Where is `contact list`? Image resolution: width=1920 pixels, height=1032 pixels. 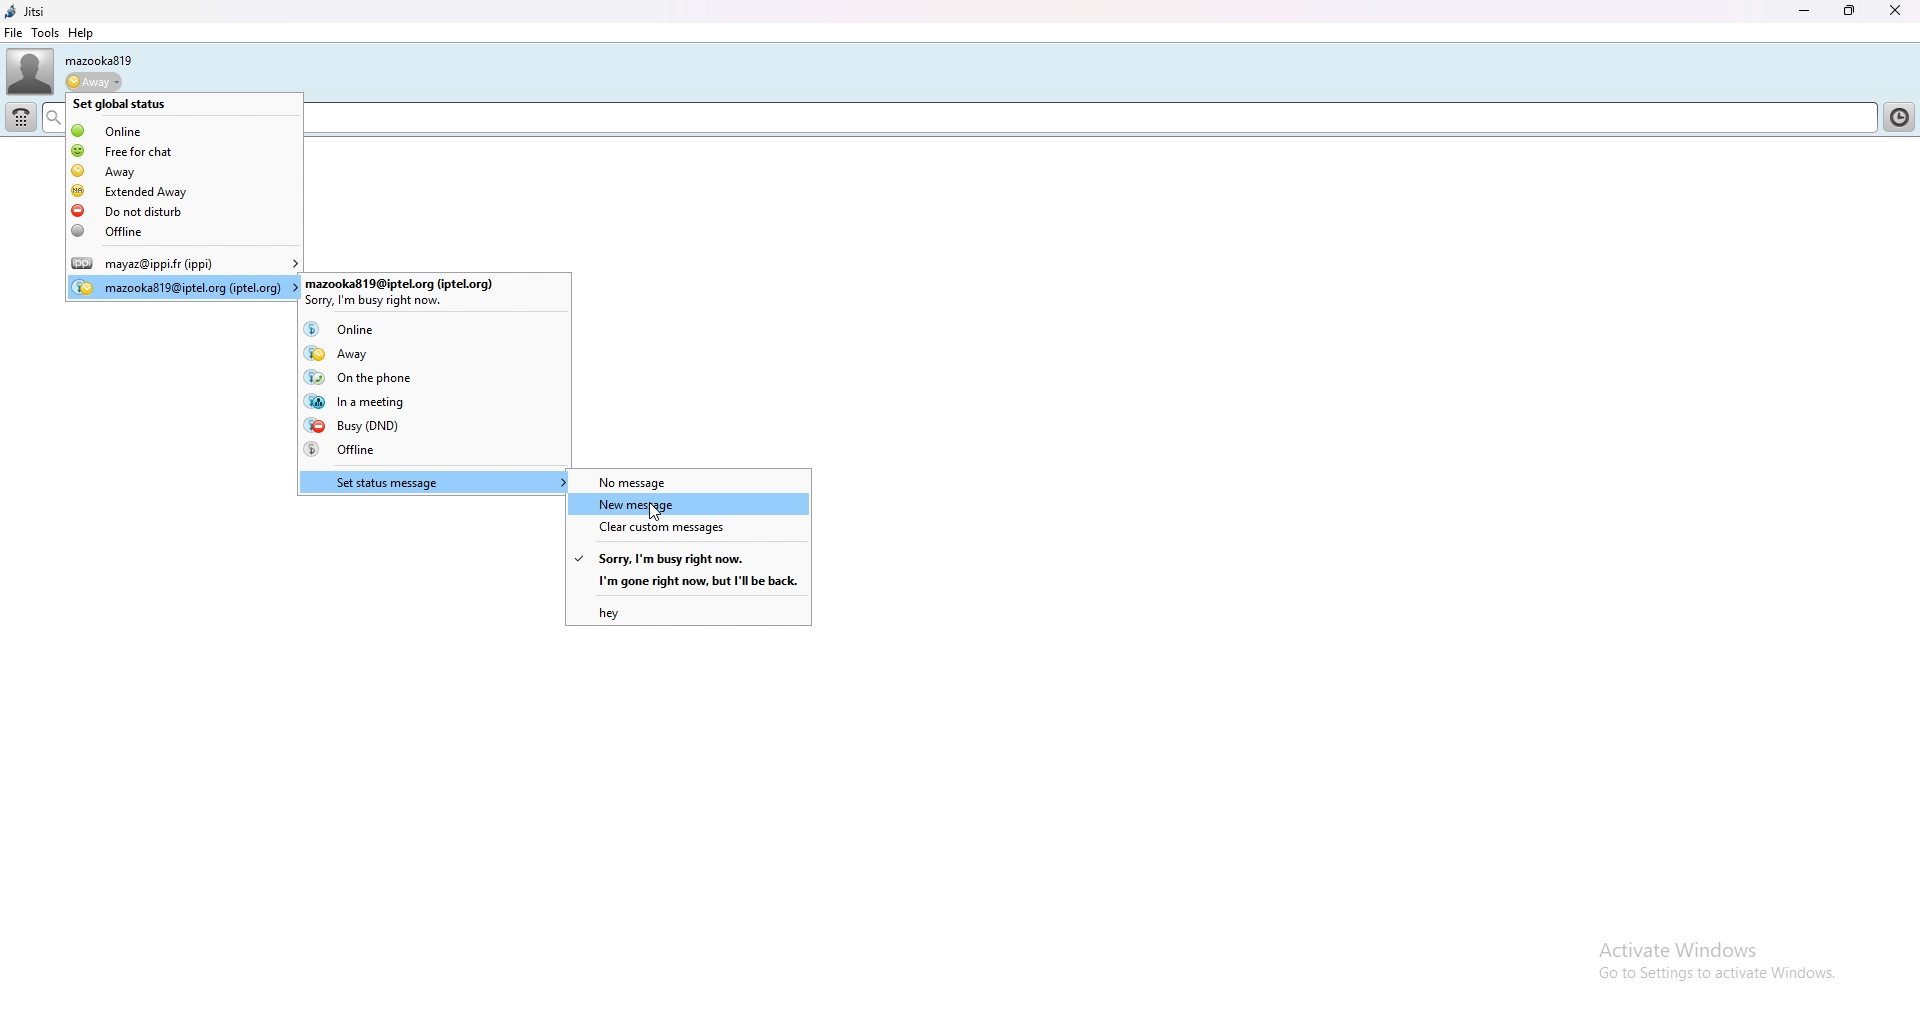
contact list is located at coordinates (1903, 115).